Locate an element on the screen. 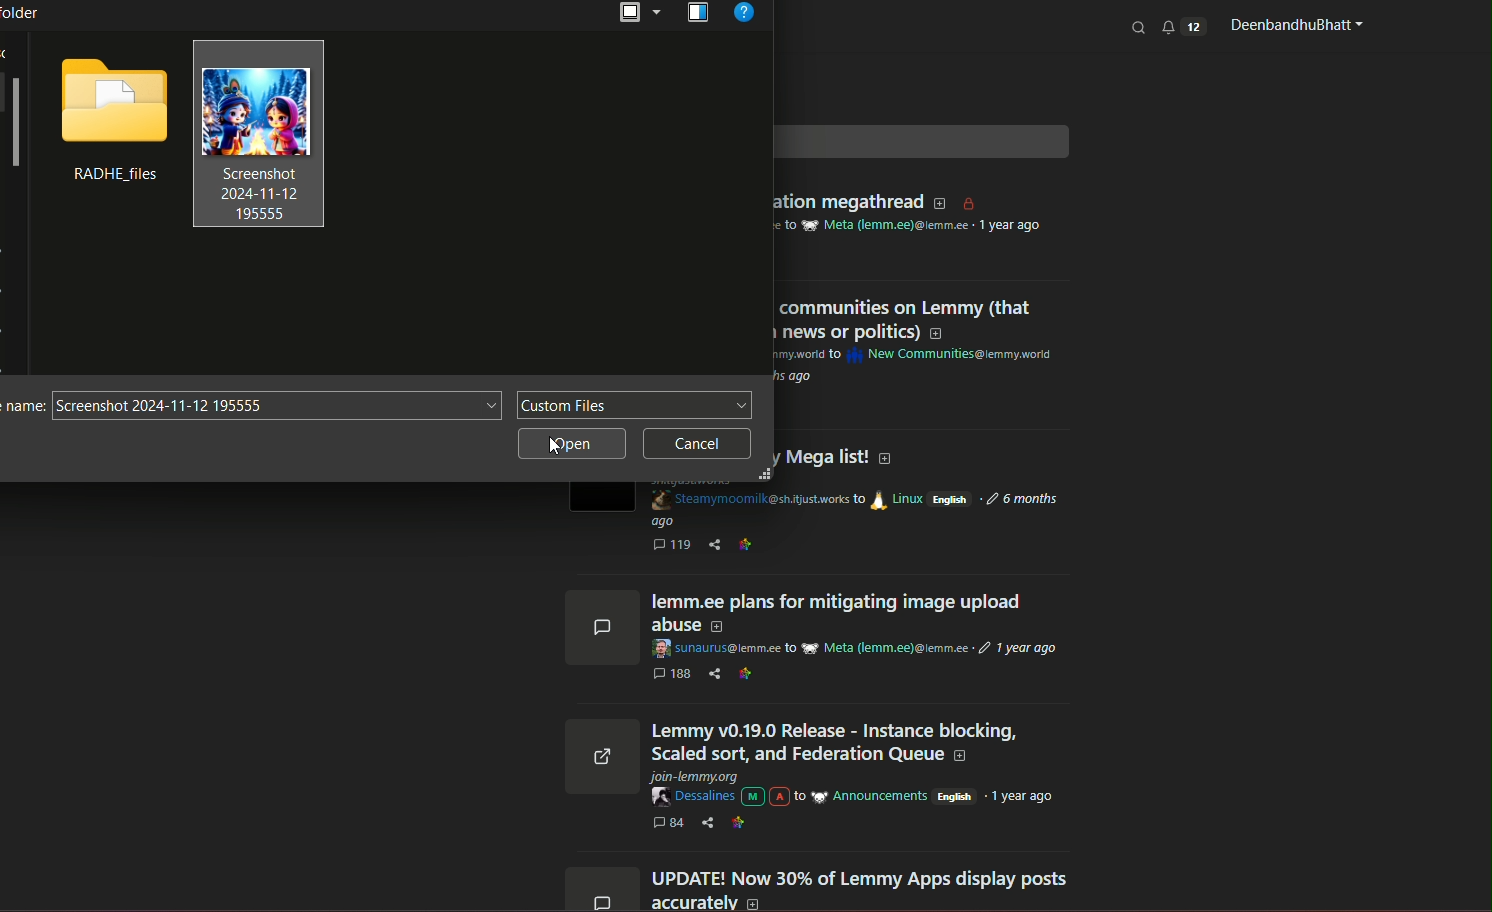 The width and height of the screenshot is (1492, 912). visual is located at coordinates (698, 14).